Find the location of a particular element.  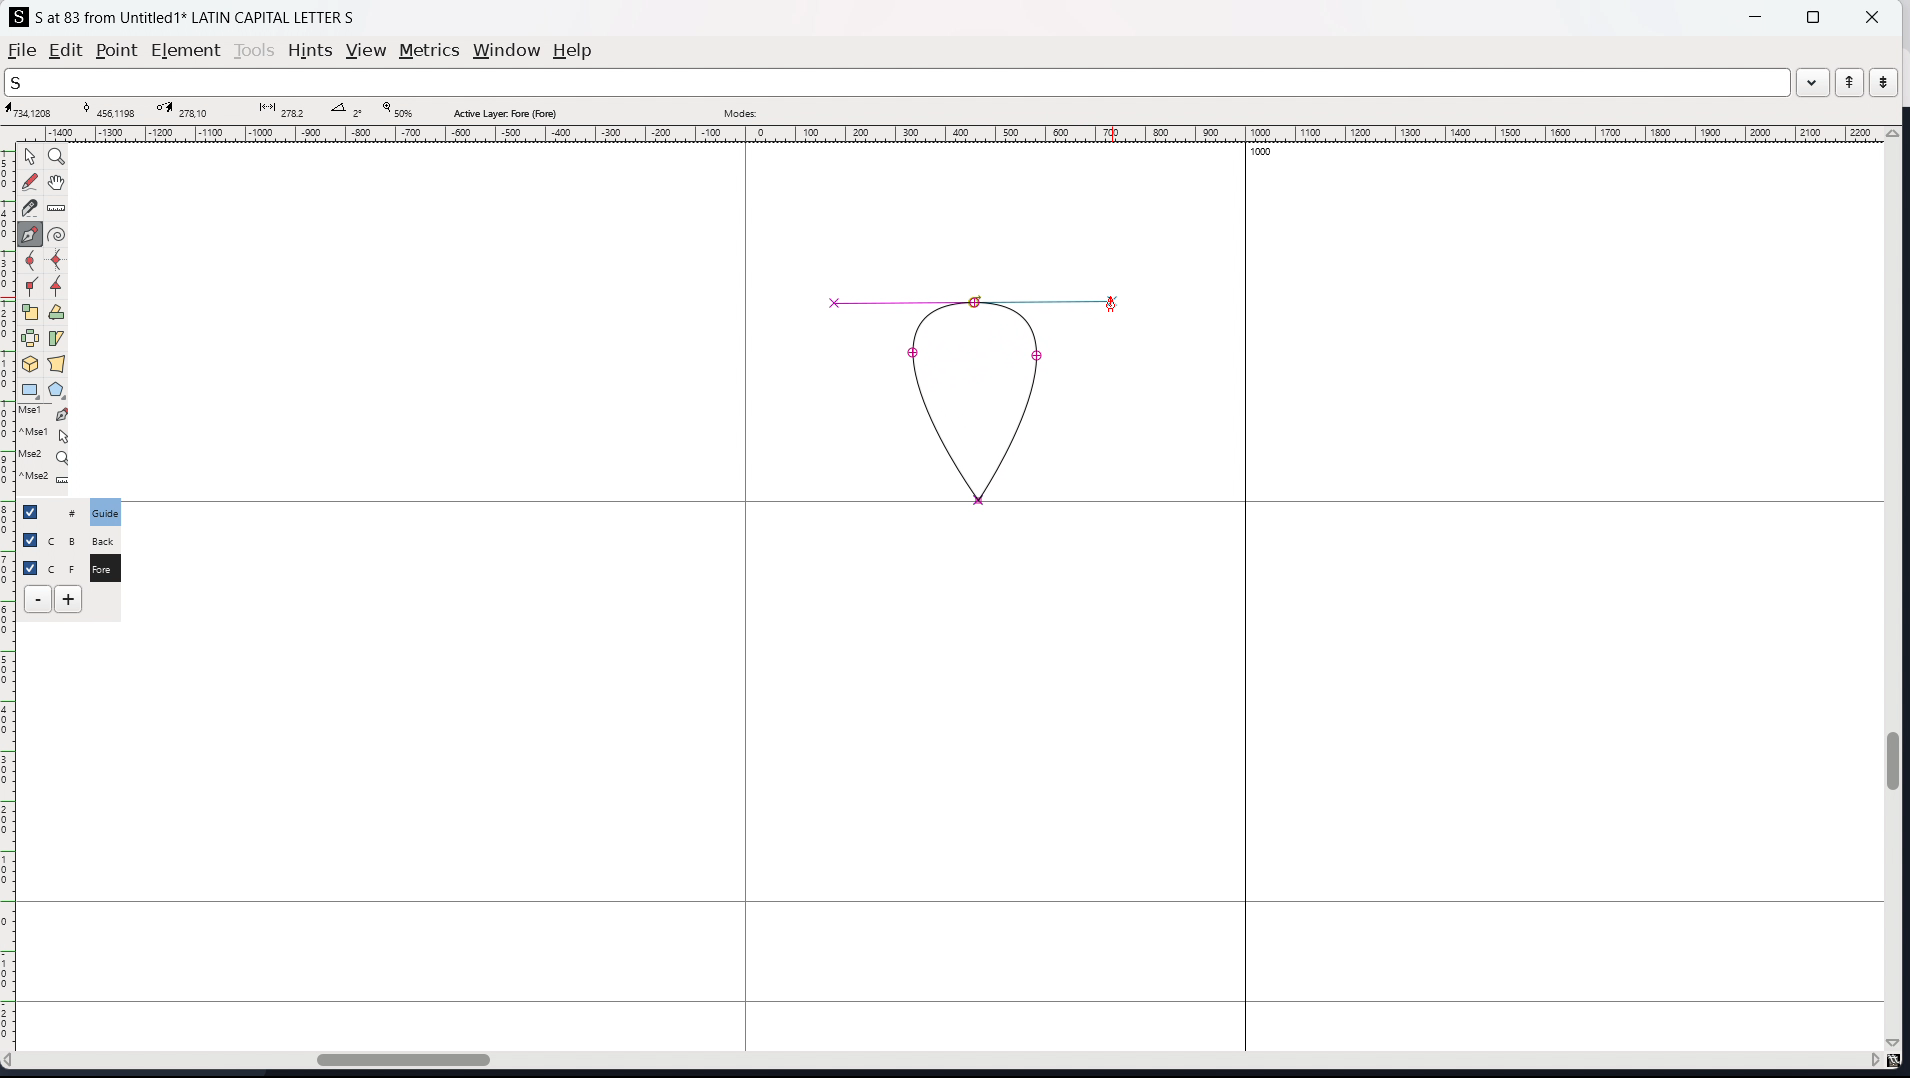

C B Back is located at coordinates (102, 538).